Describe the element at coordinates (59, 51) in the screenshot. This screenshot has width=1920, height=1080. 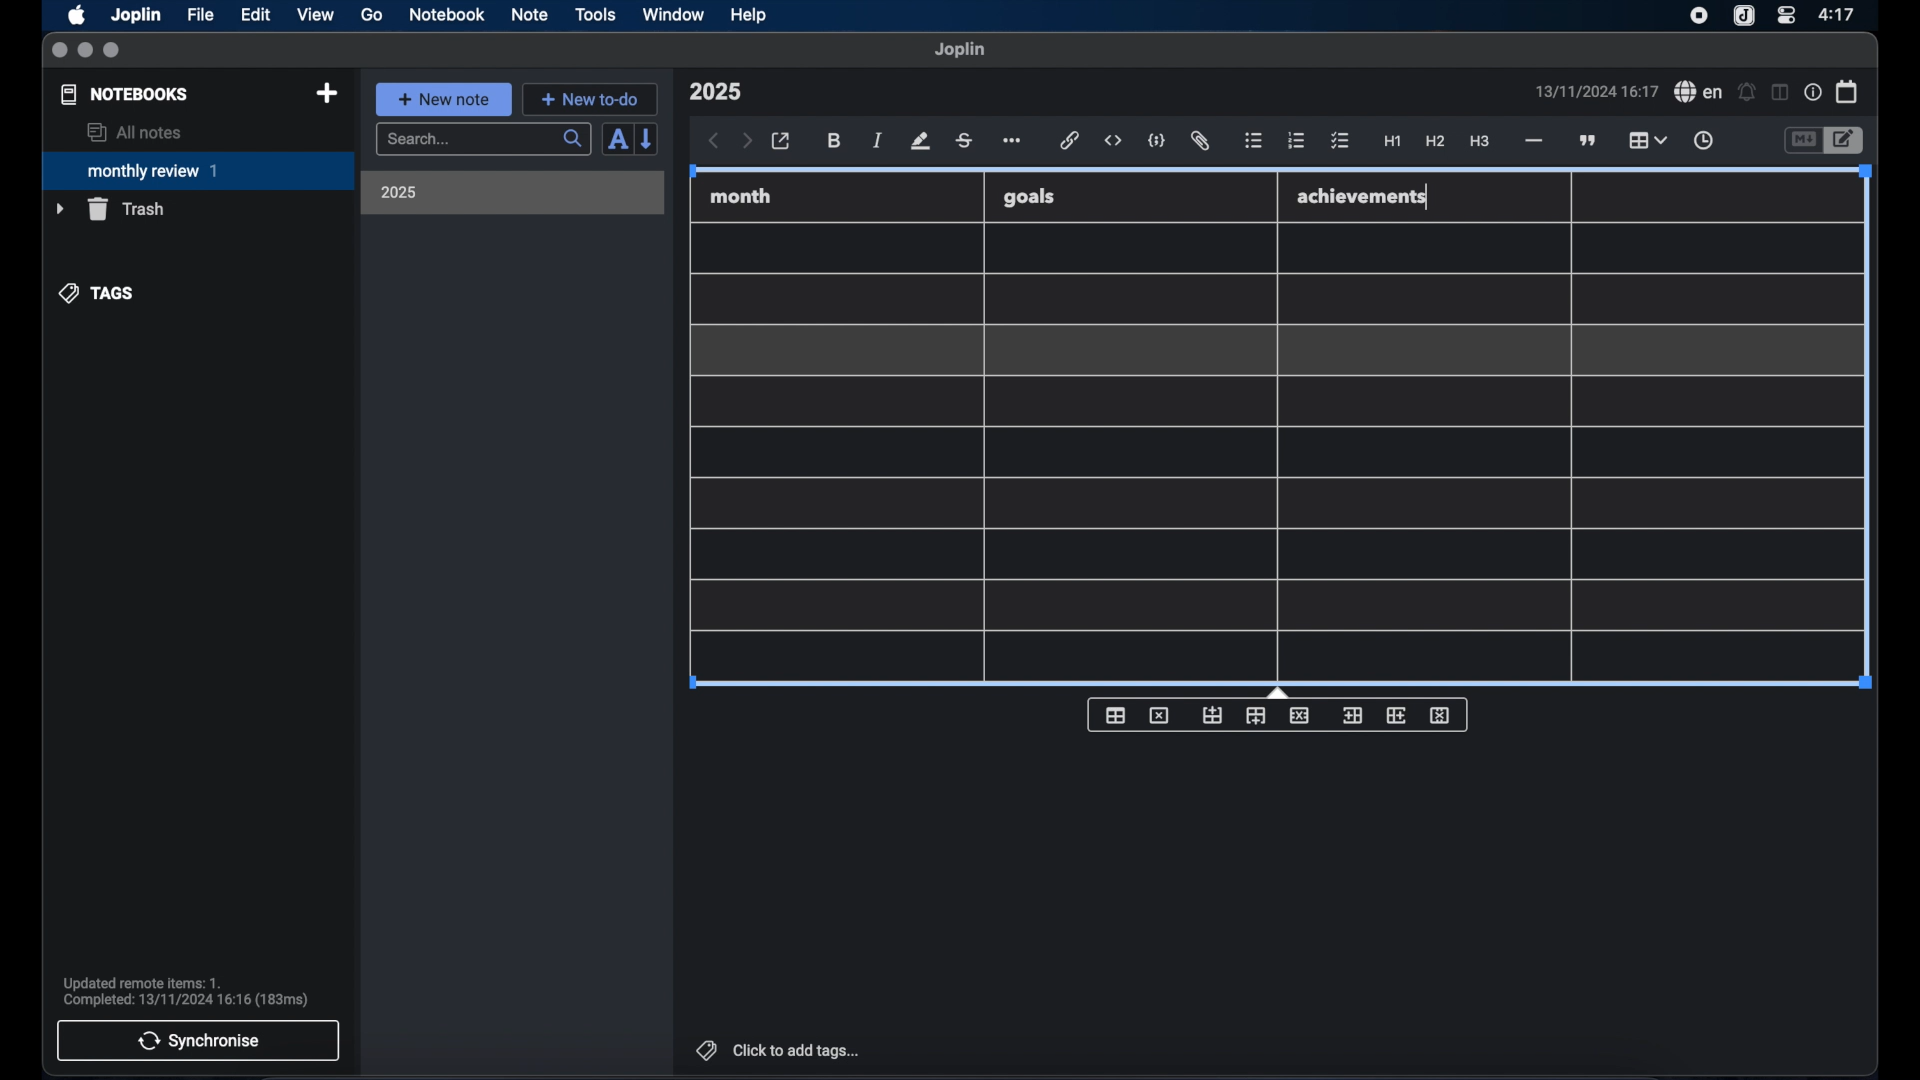
I see `close` at that location.